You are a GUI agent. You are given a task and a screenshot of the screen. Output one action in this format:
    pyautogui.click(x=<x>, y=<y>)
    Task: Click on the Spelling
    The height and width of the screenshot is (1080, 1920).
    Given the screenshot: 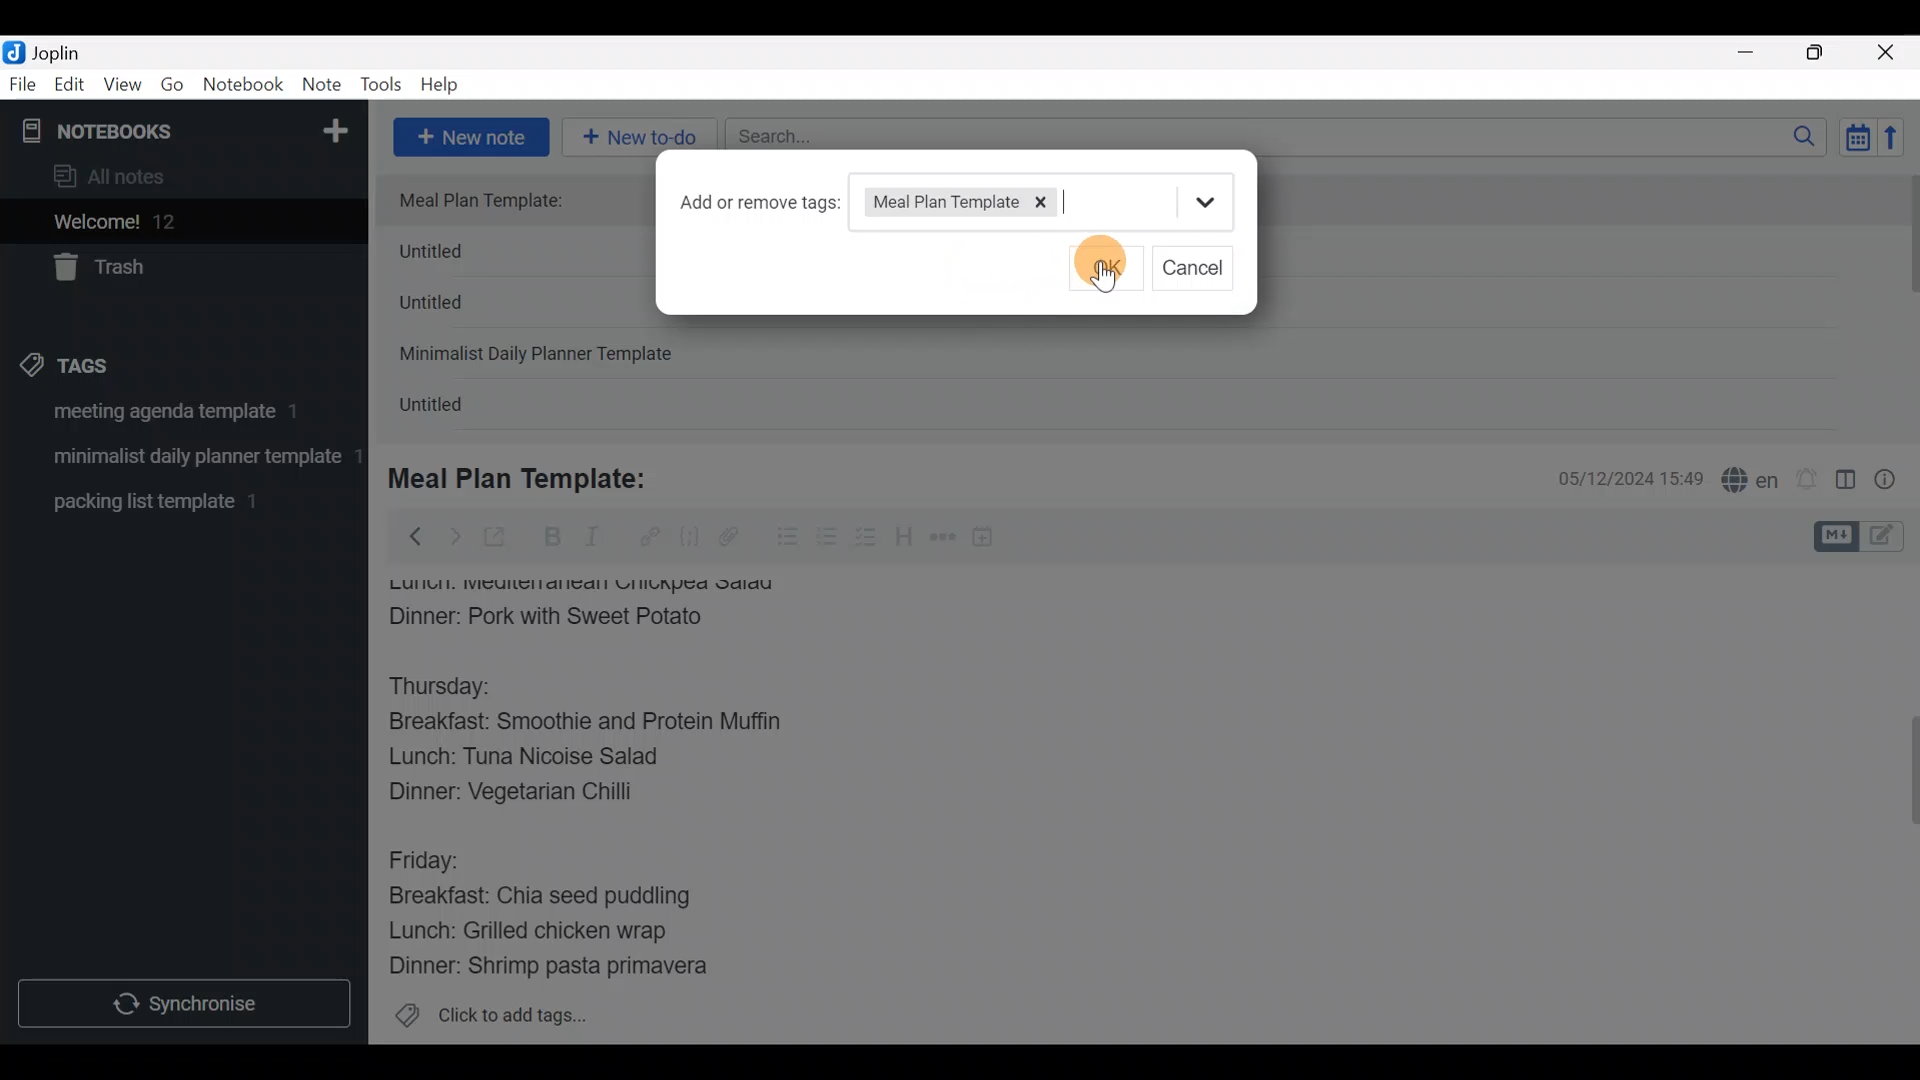 What is the action you would take?
    pyautogui.click(x=1751, y=482)
    